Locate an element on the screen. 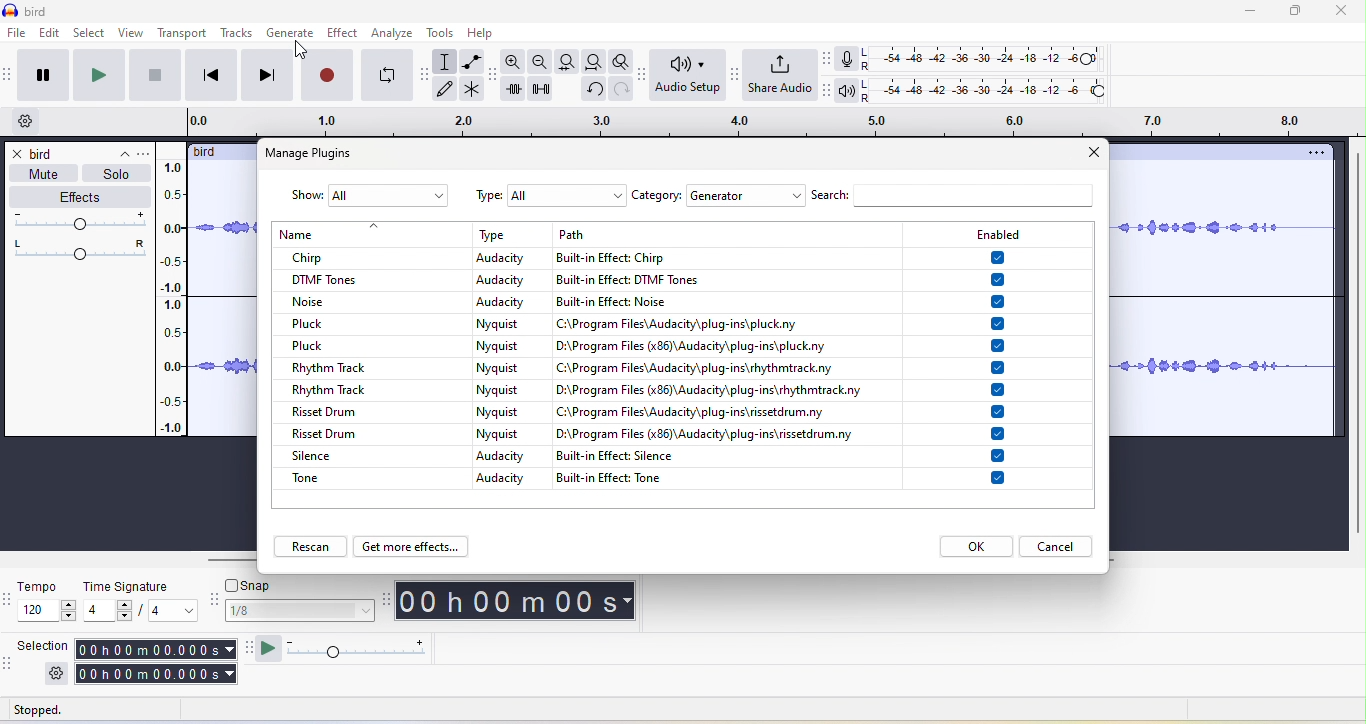 The height and width of the screenshot is (724, 1366). noise is located at coordinates (373, 303).